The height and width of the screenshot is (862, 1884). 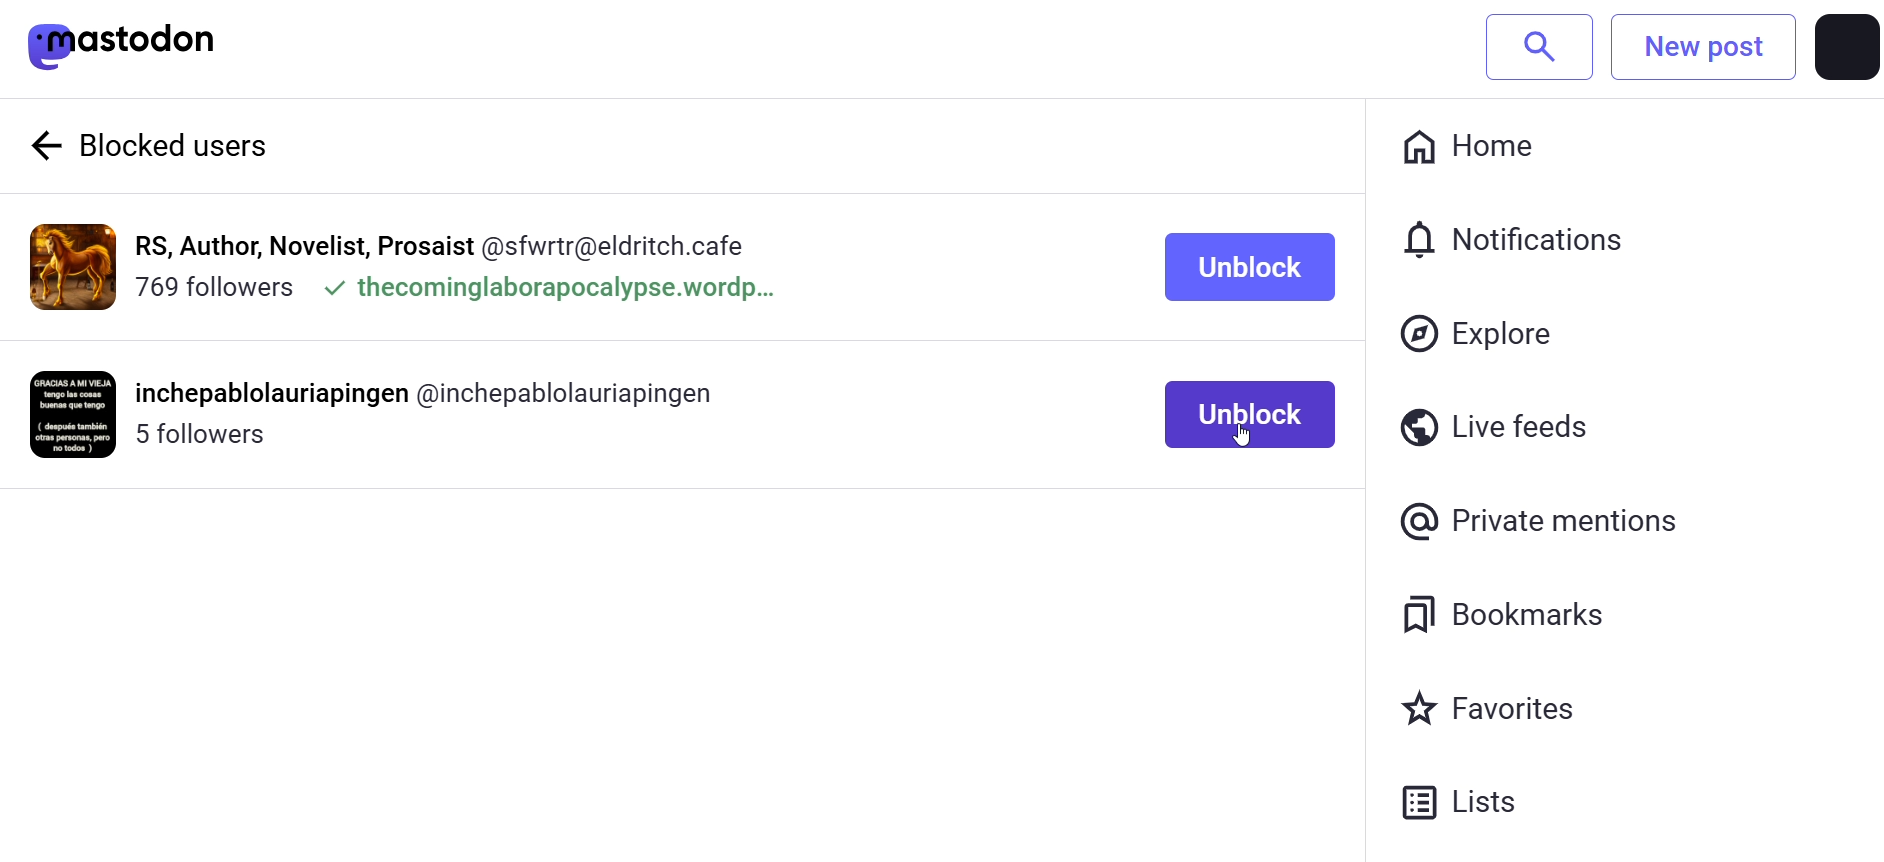 What do you see at coordinates (1477, 150) in the screenshot?
I see `home ` at bounding box center [1477, 150].